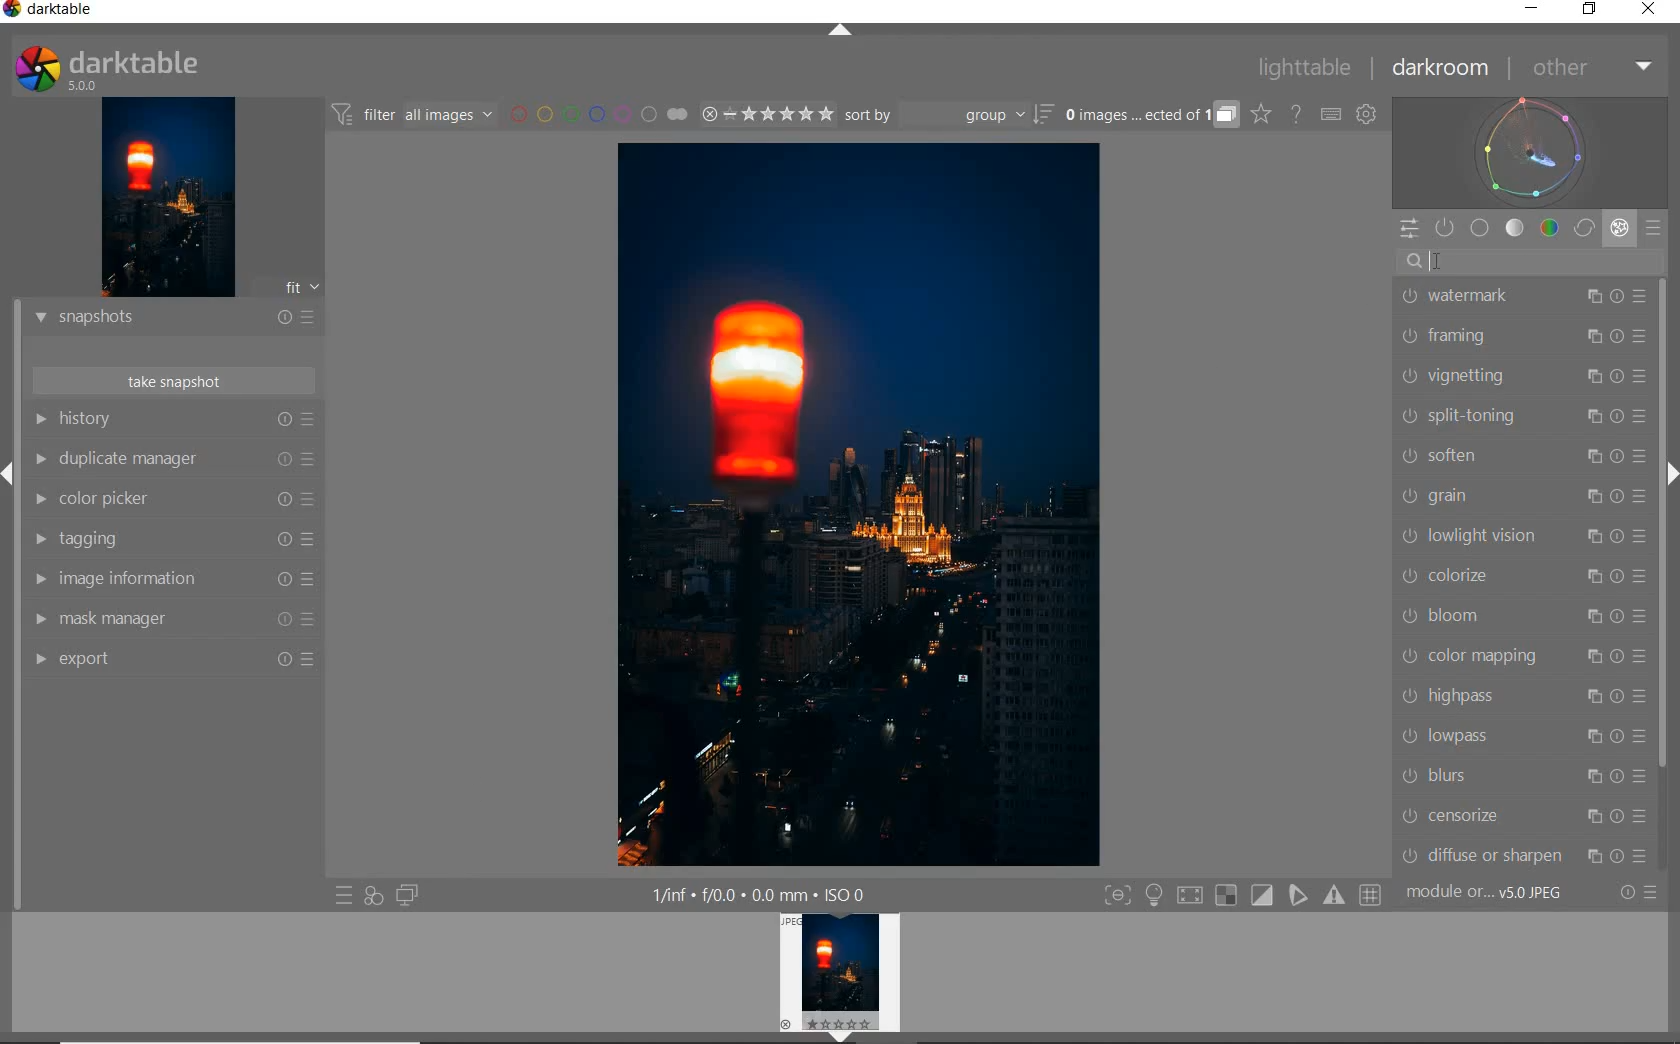  What do you see at coordinates (1618, 816) in the screenshot?
I see `Reset` at bounding box center [1618, 816].